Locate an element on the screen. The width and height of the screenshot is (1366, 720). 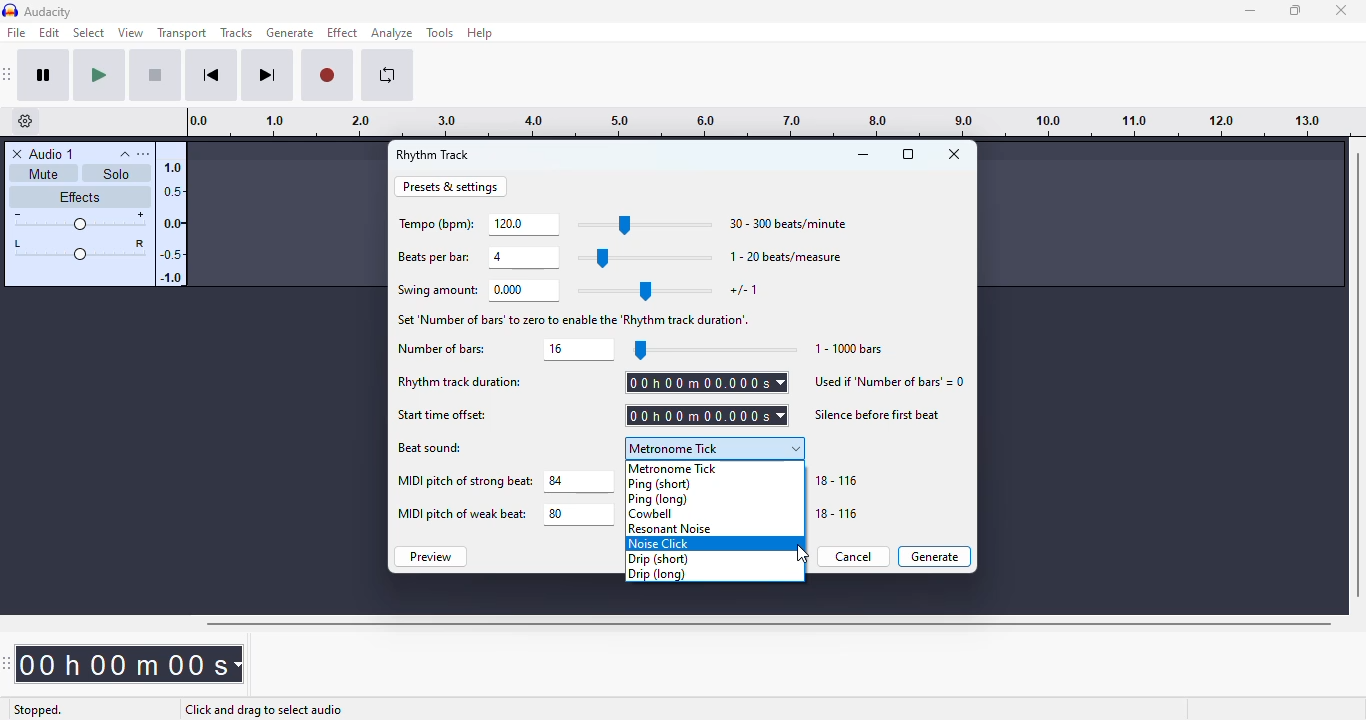
swing amount is located at coordinates (437, 291).